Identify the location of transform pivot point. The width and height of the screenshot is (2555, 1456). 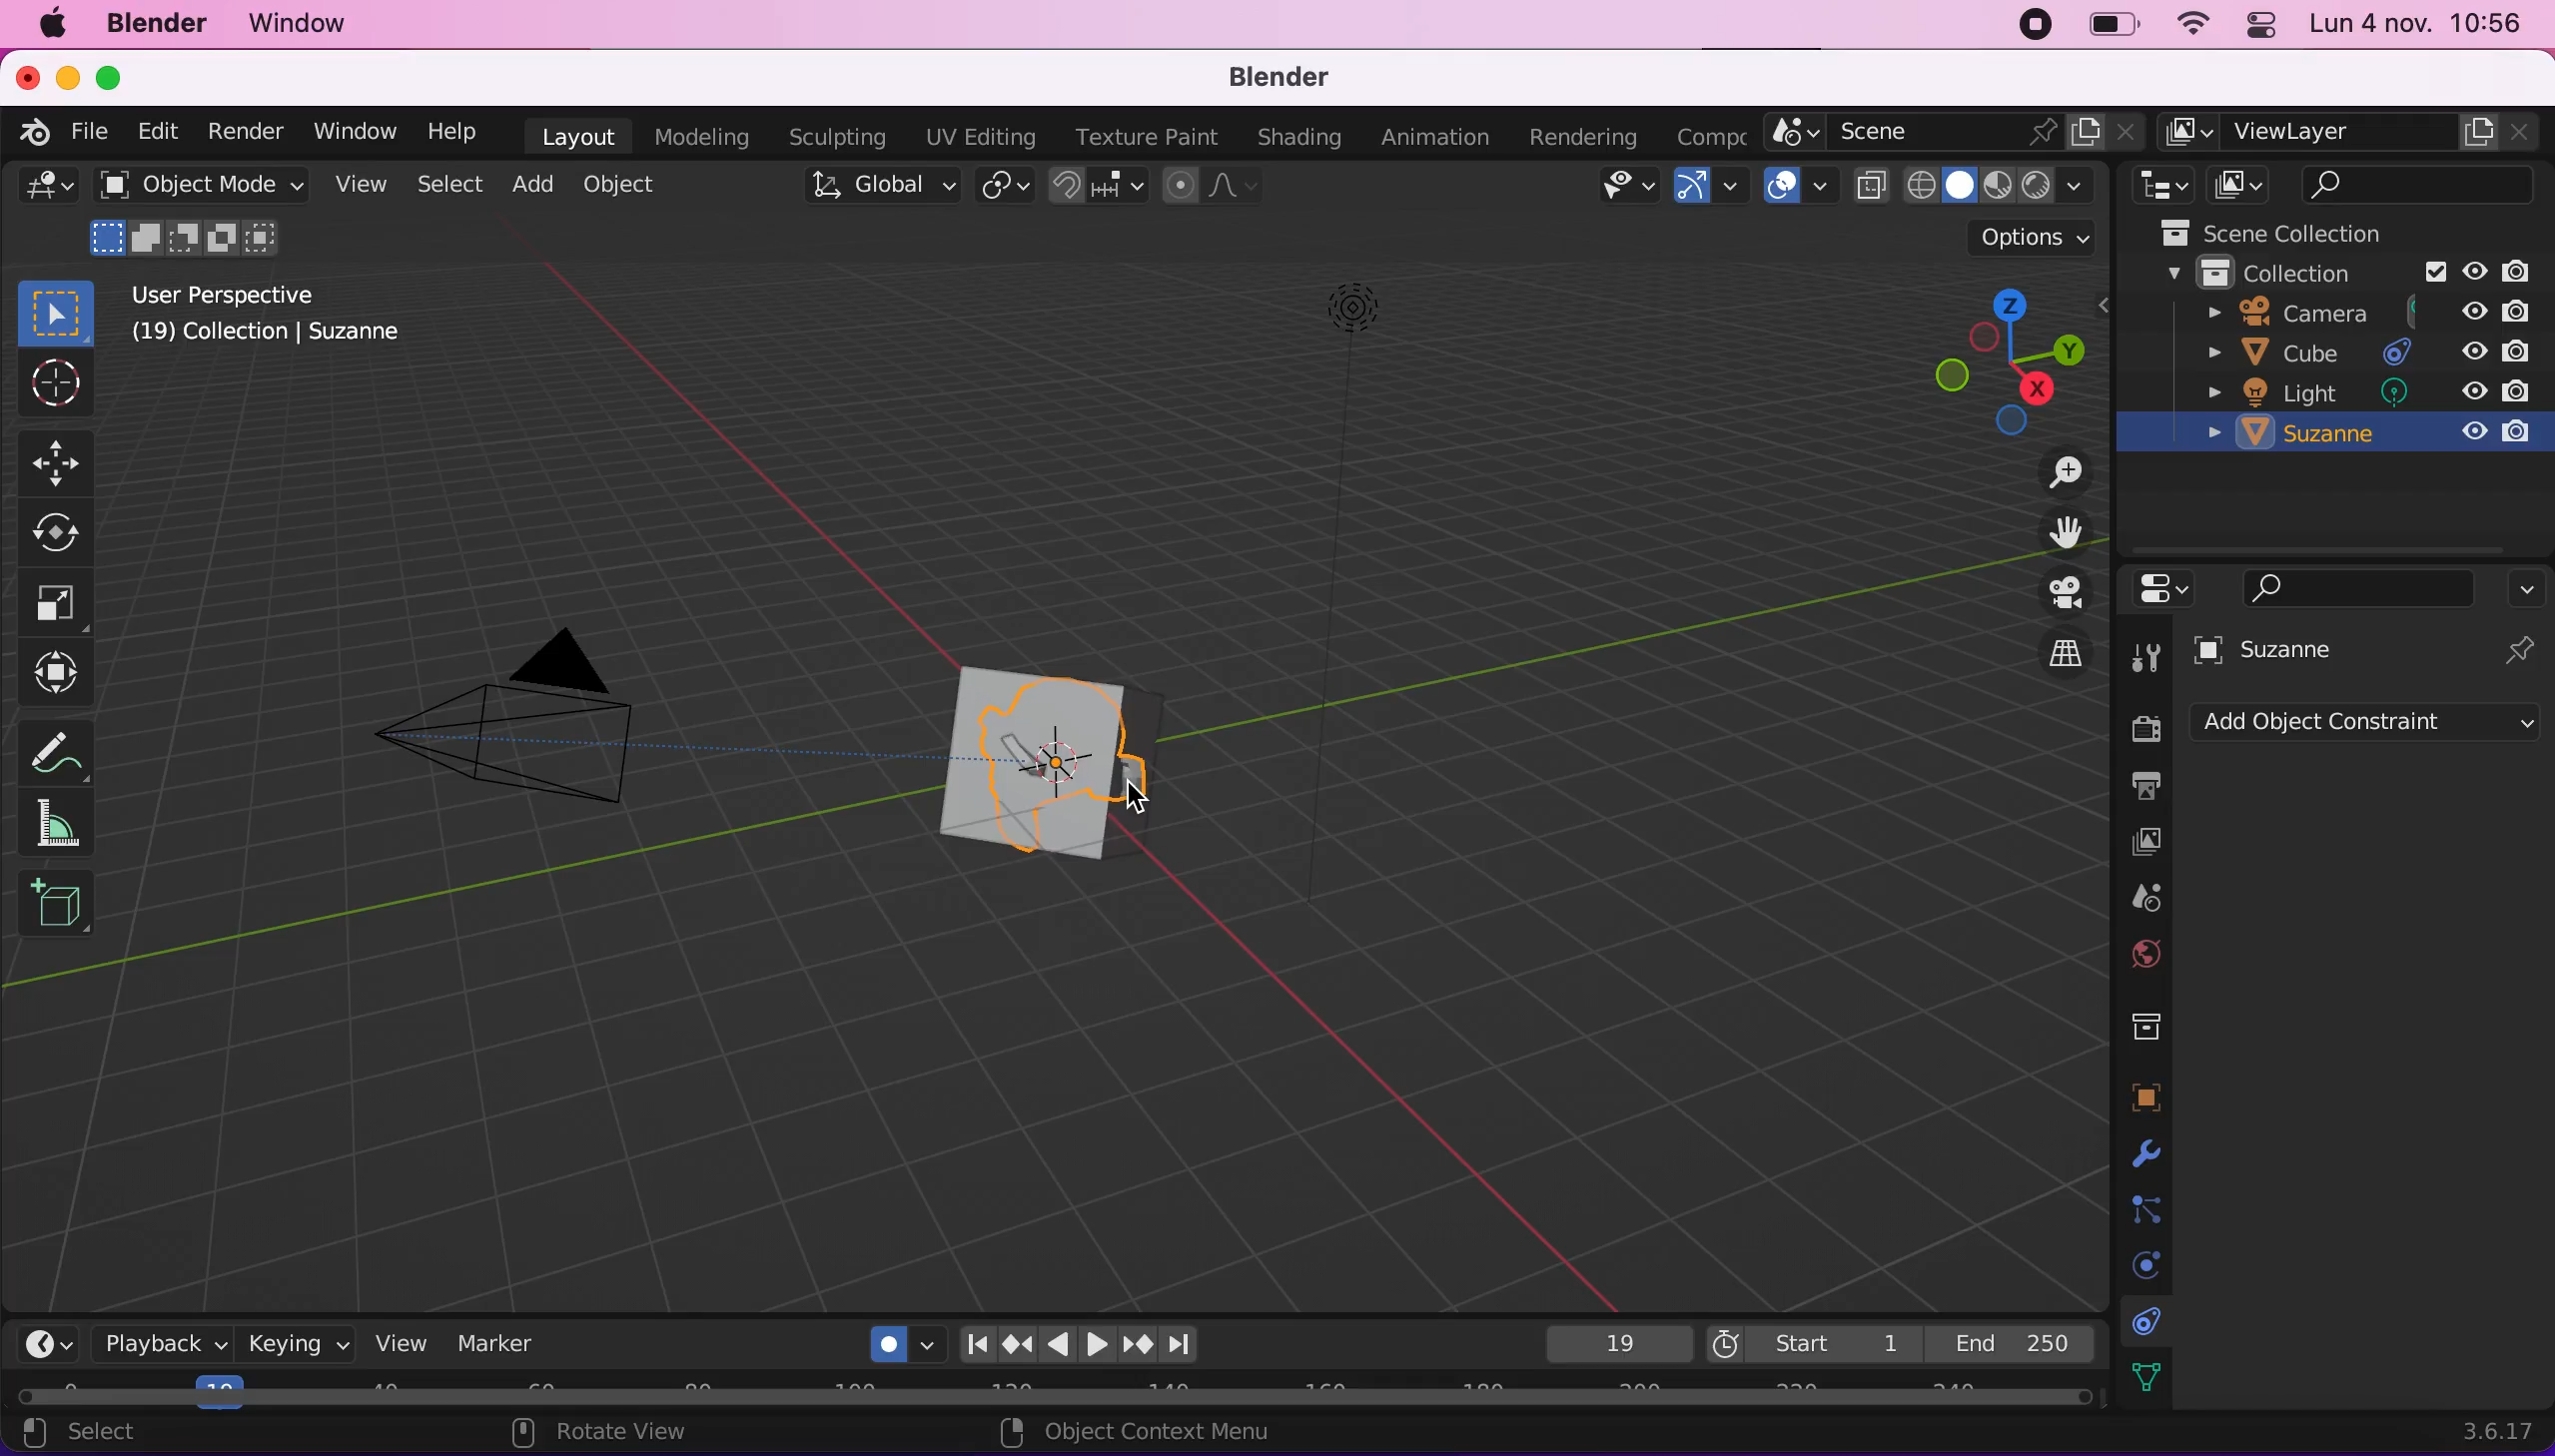
(1001, 184).